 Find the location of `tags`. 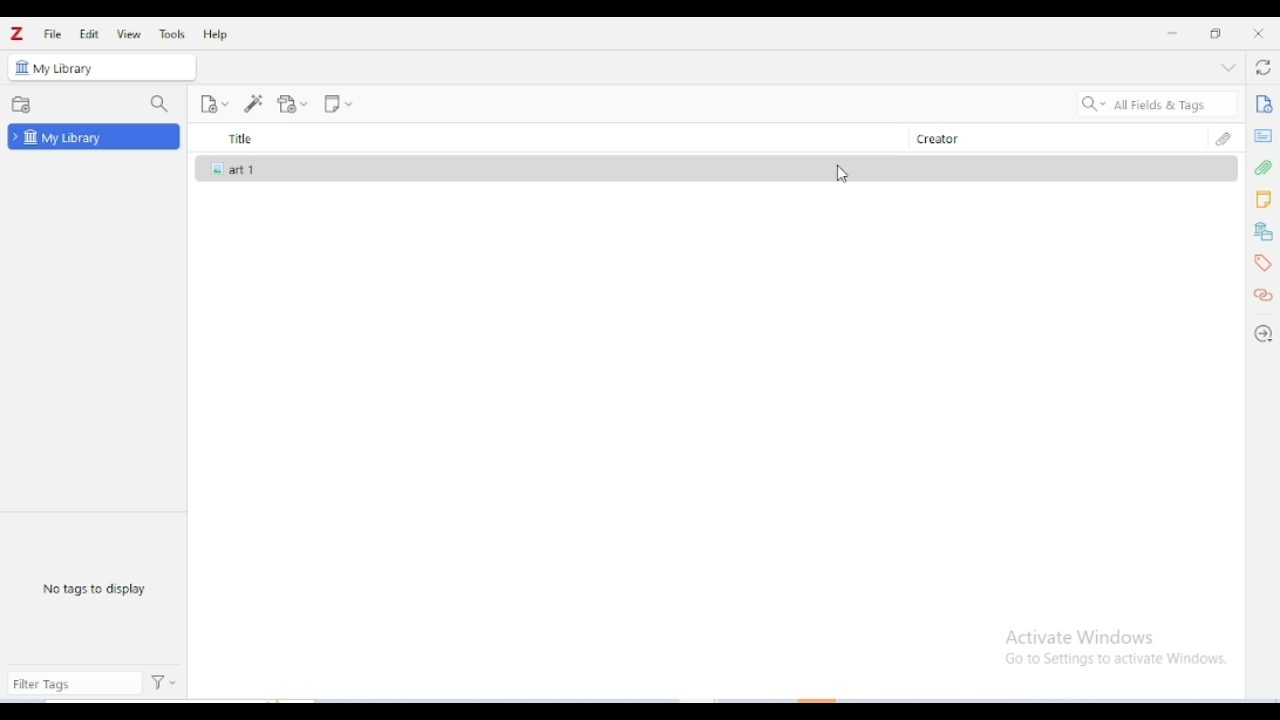

tags is located at coordinates (1265, 264).